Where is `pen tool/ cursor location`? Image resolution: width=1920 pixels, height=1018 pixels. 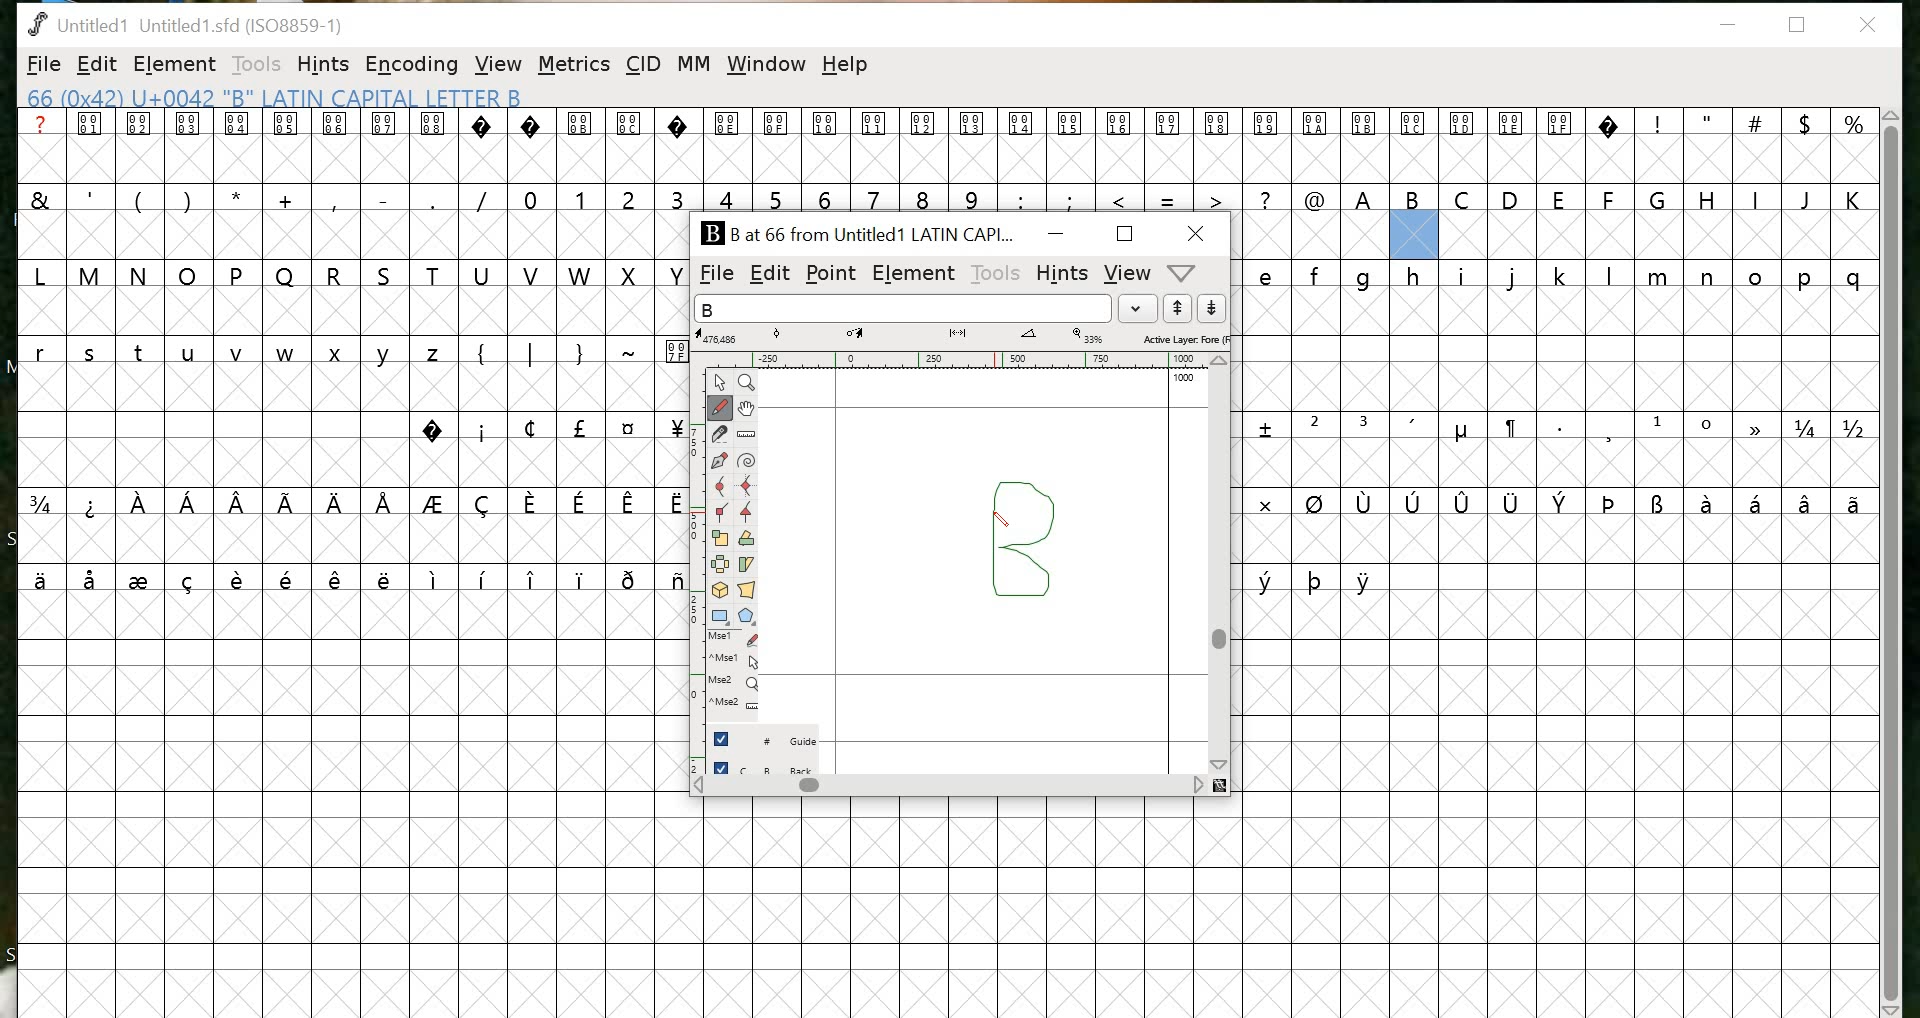
pen tool/ cursor location is located at coordinates (1002, 516).